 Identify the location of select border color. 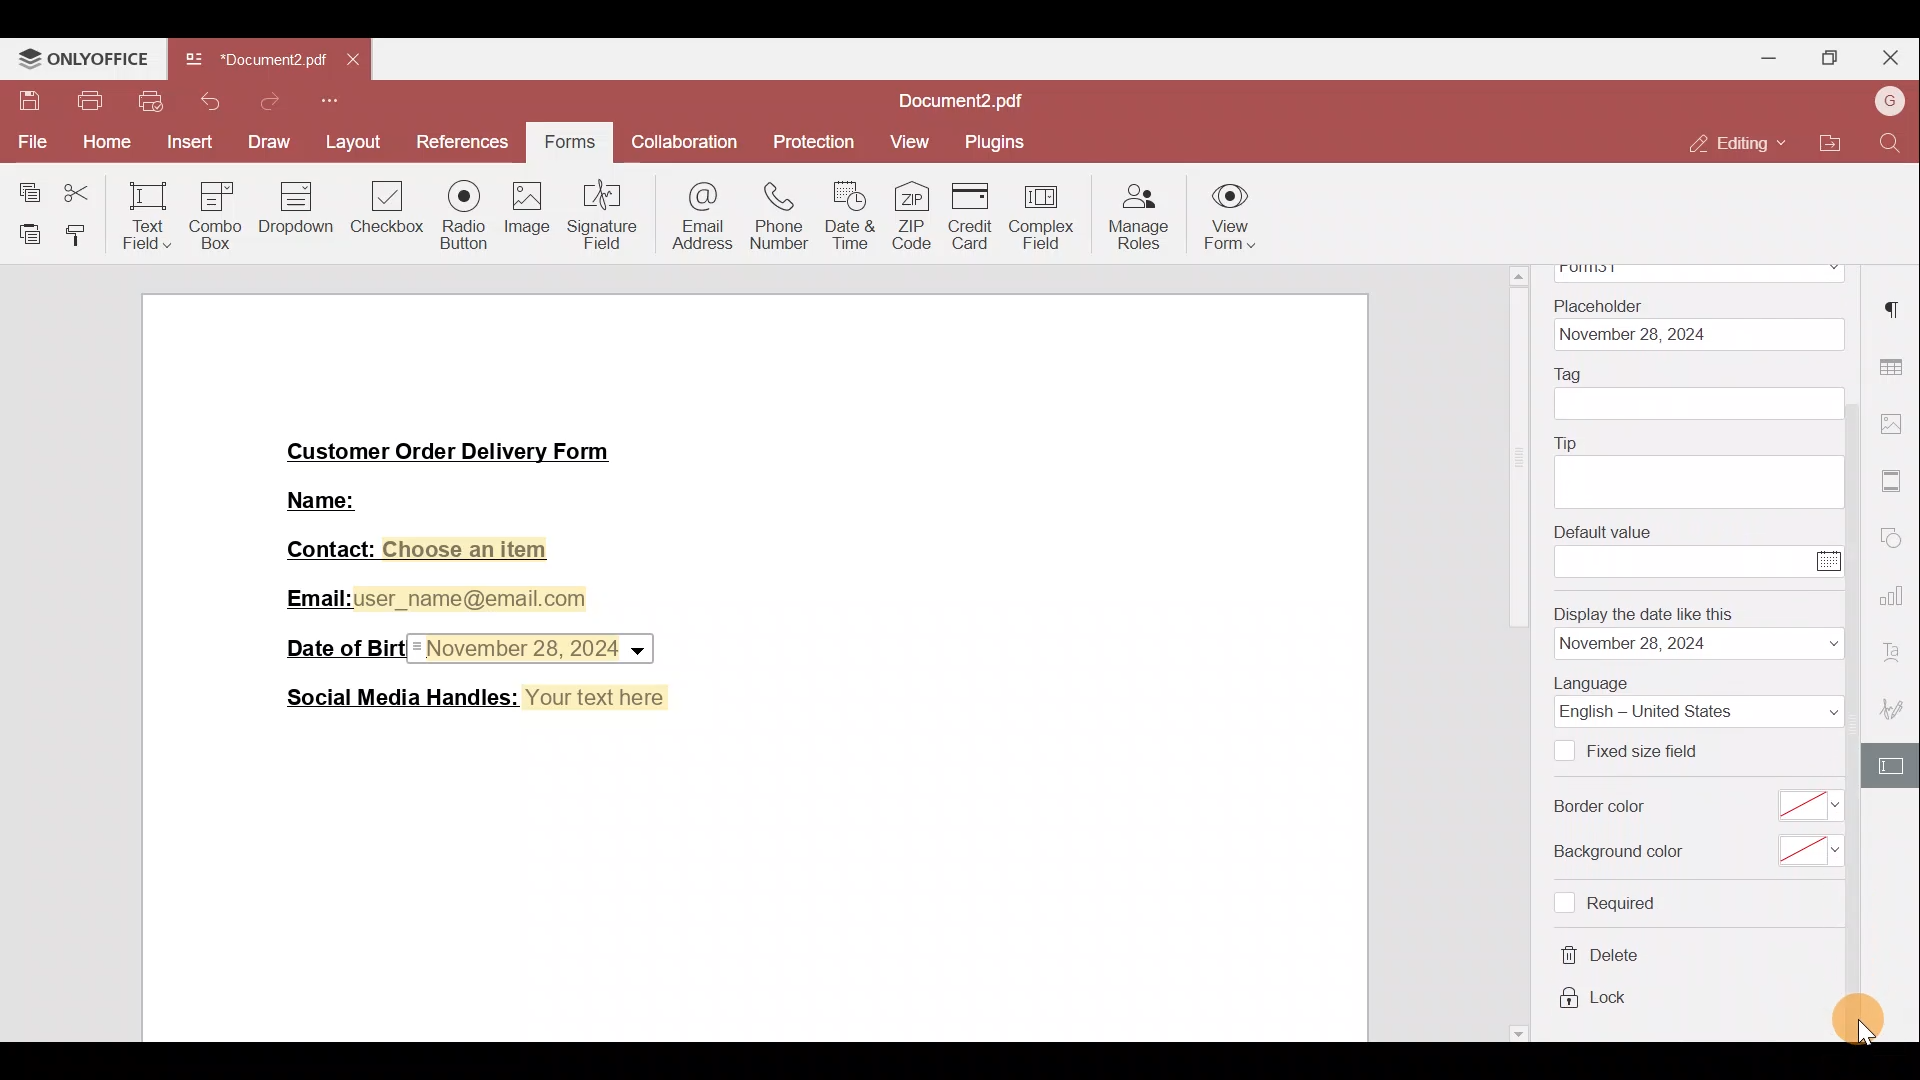
(1811, 805).